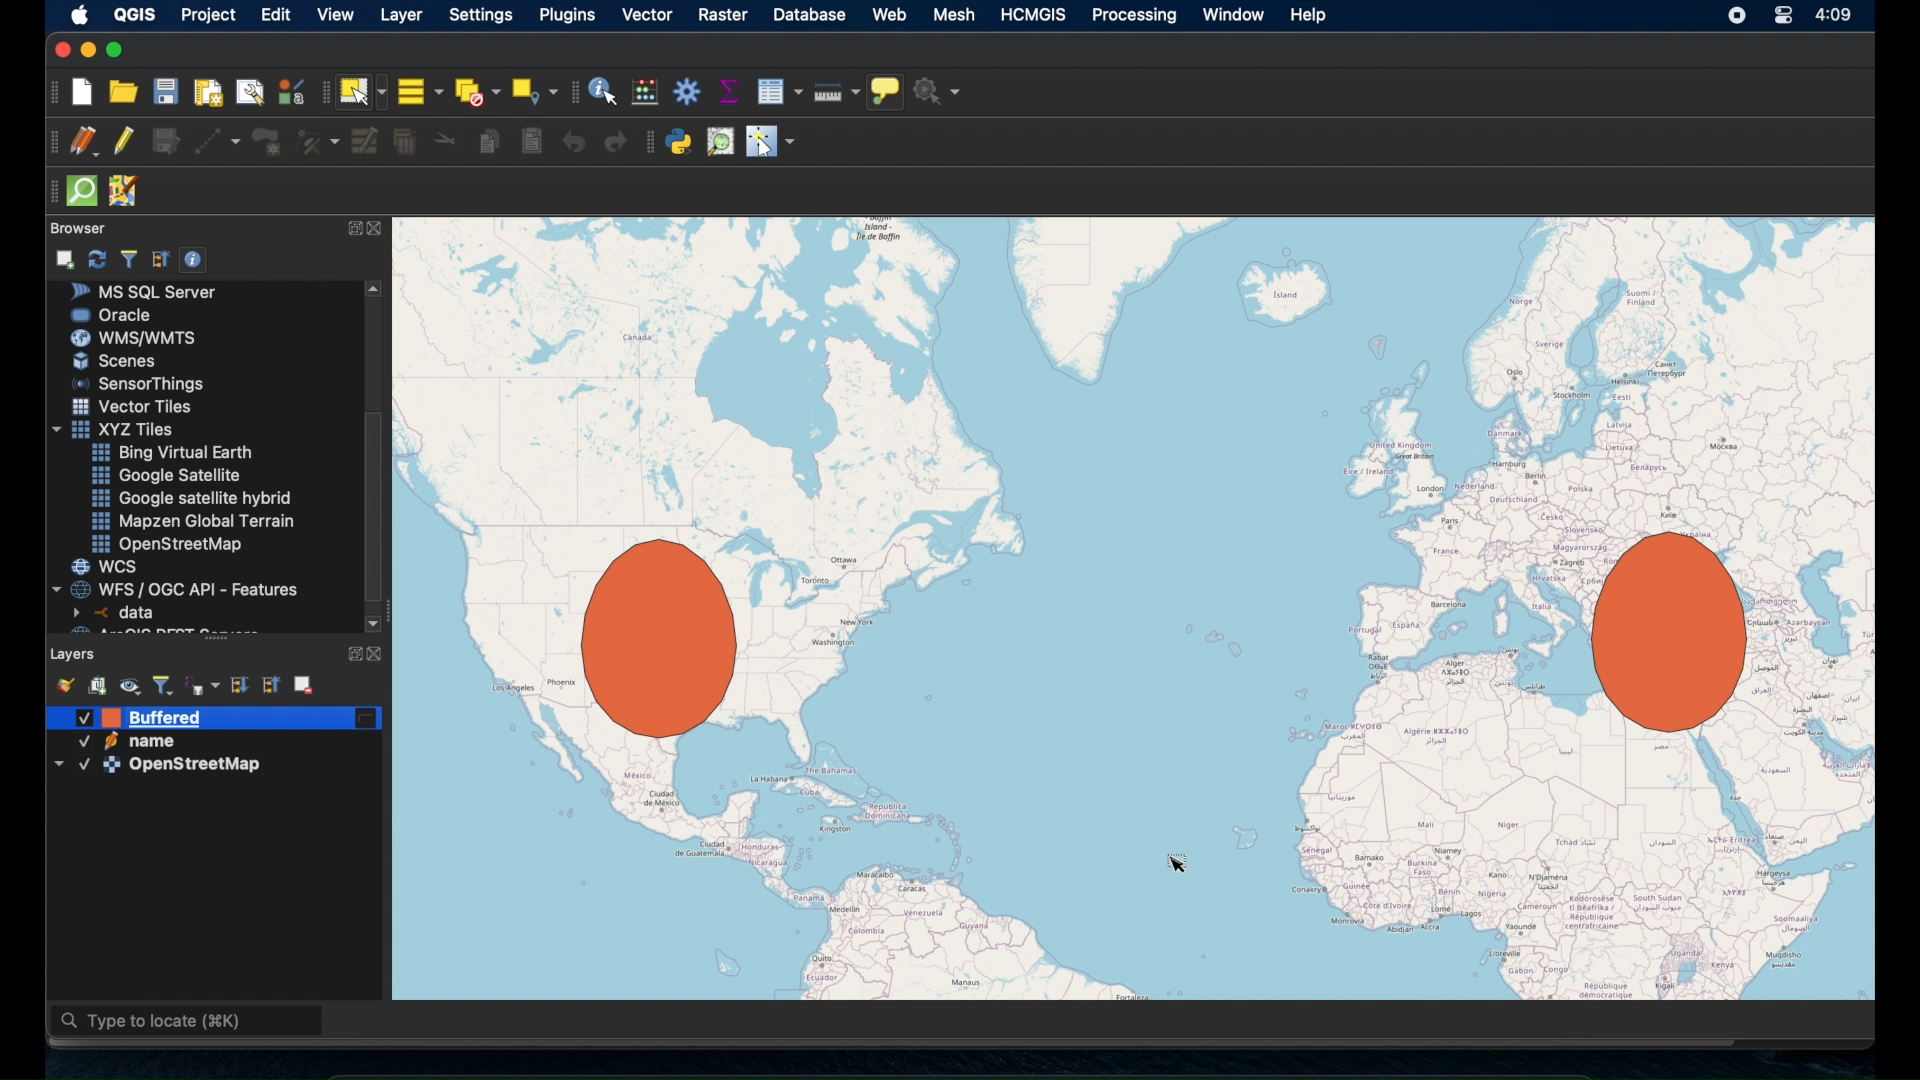 The image size is (1920, 1080). I want to click on expand, so click(352, 227).